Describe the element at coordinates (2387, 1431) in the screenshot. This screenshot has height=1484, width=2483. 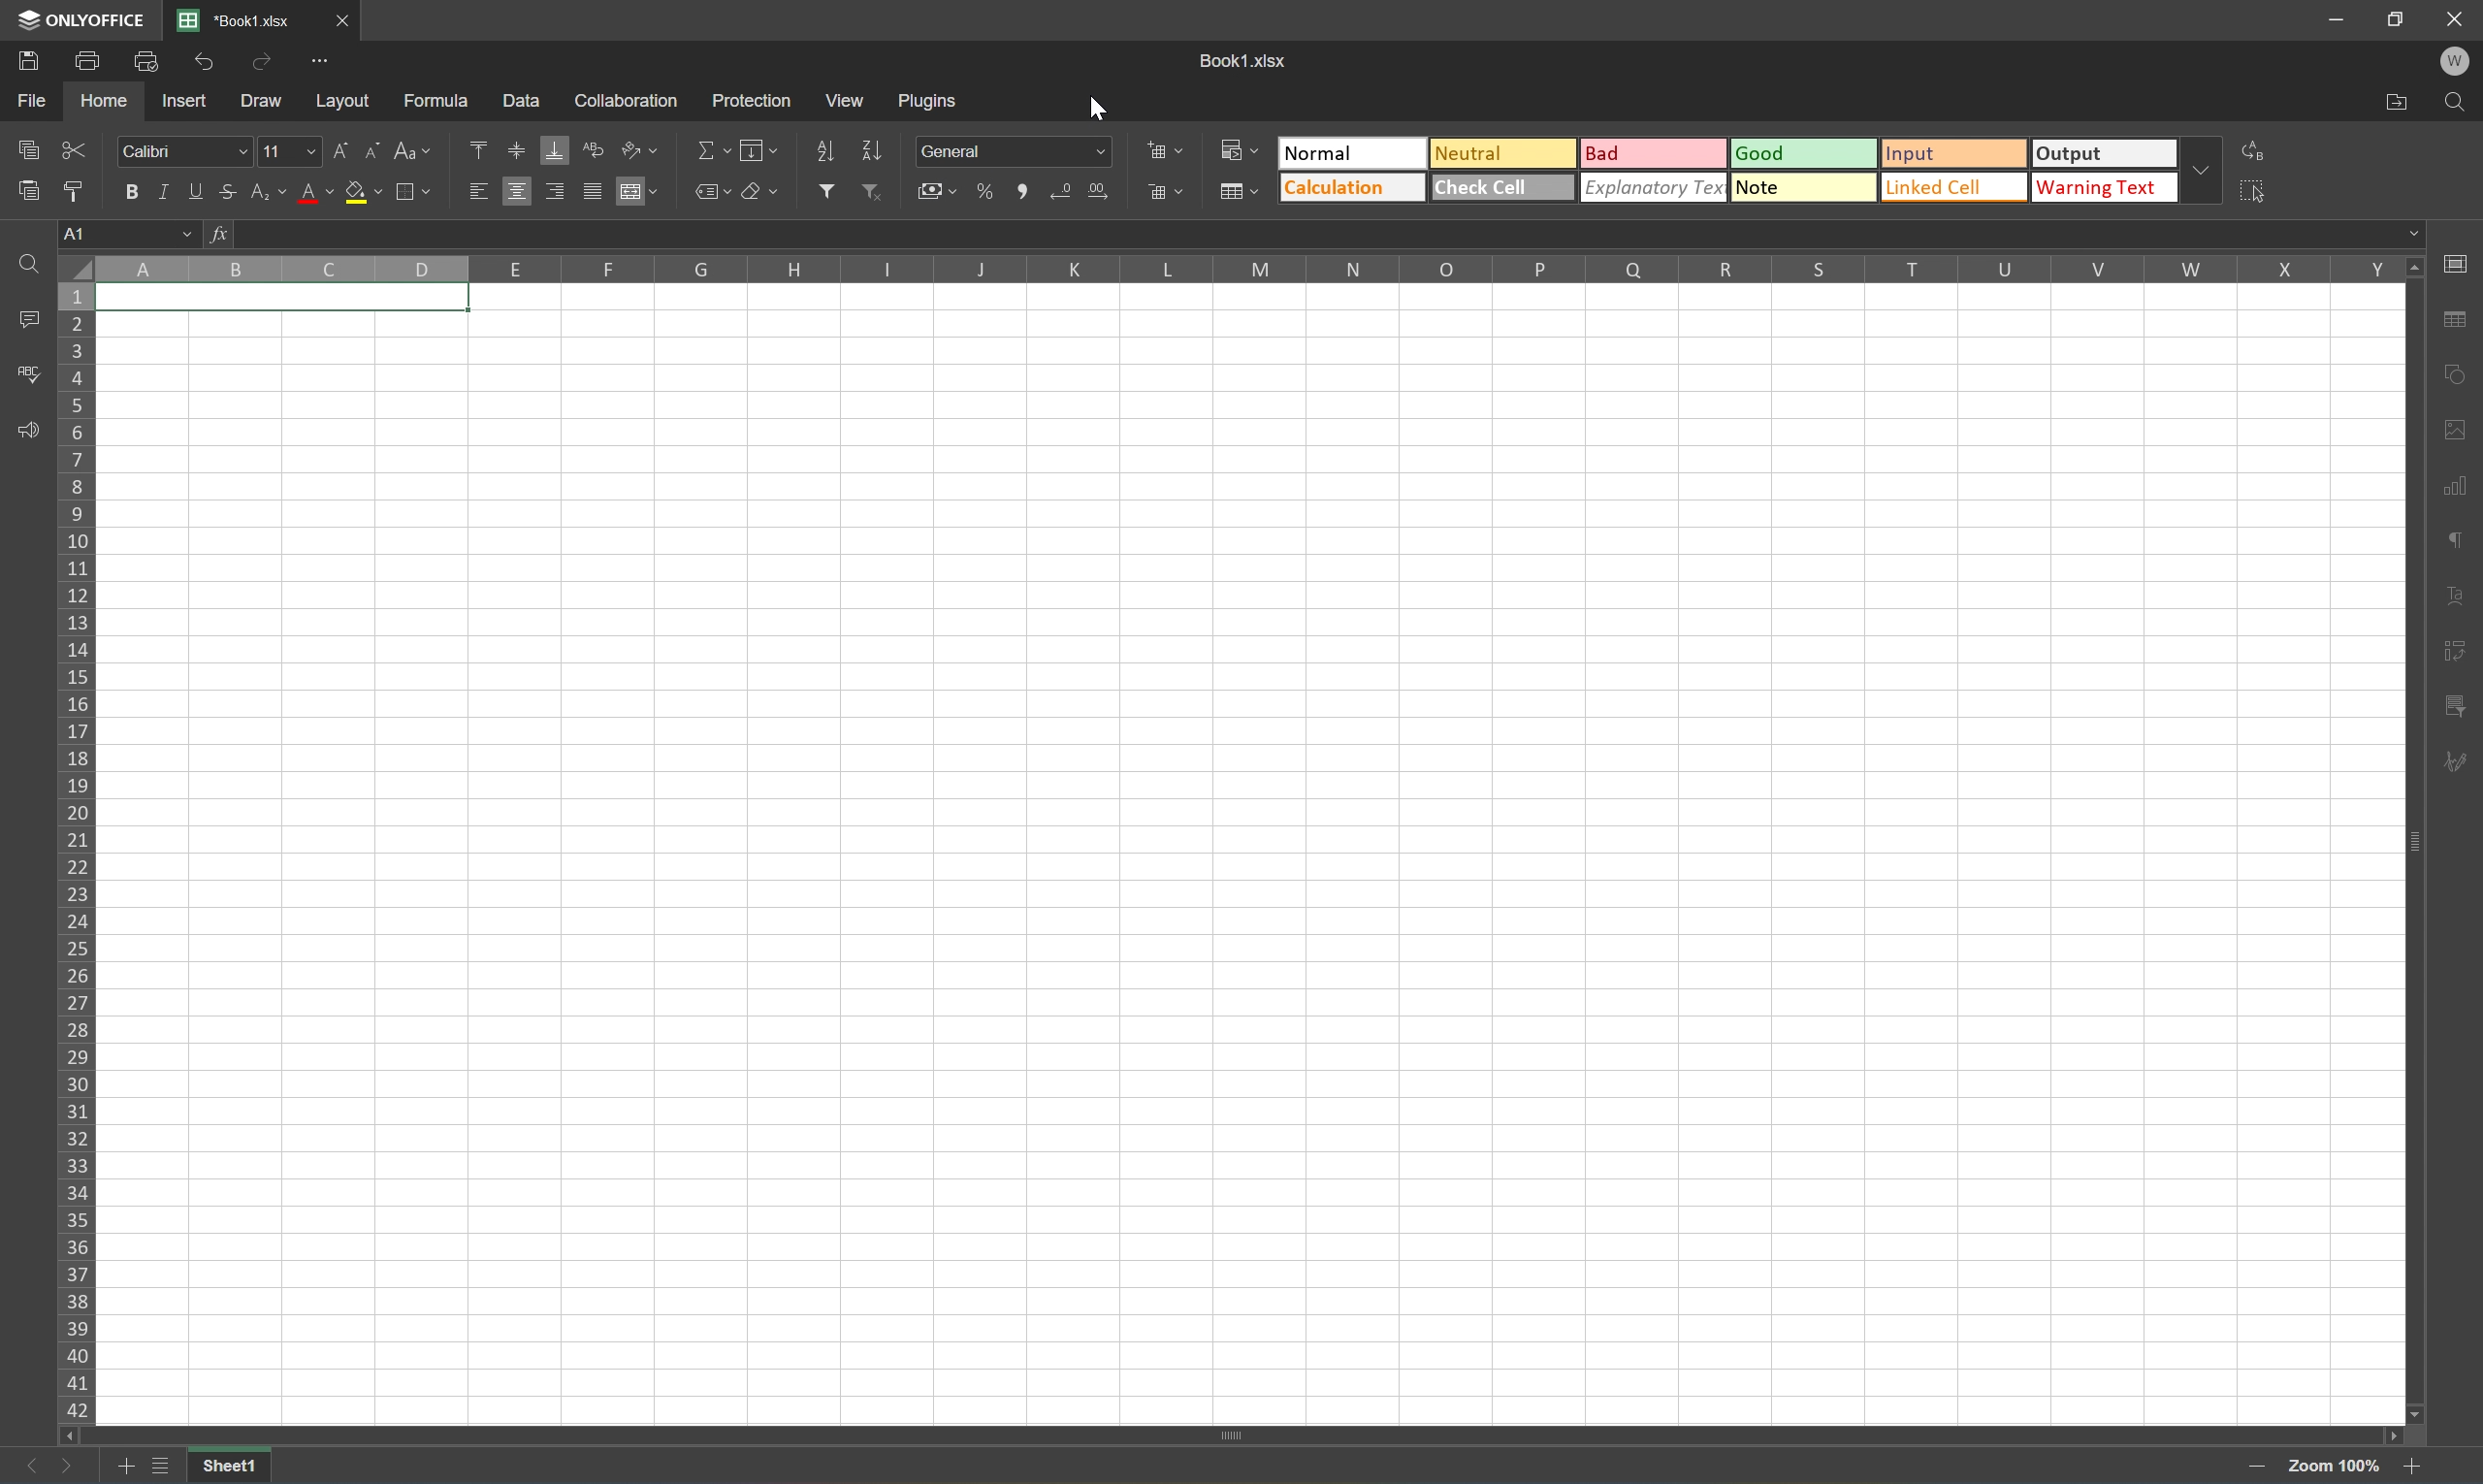
I see `Scroll right` at that location.